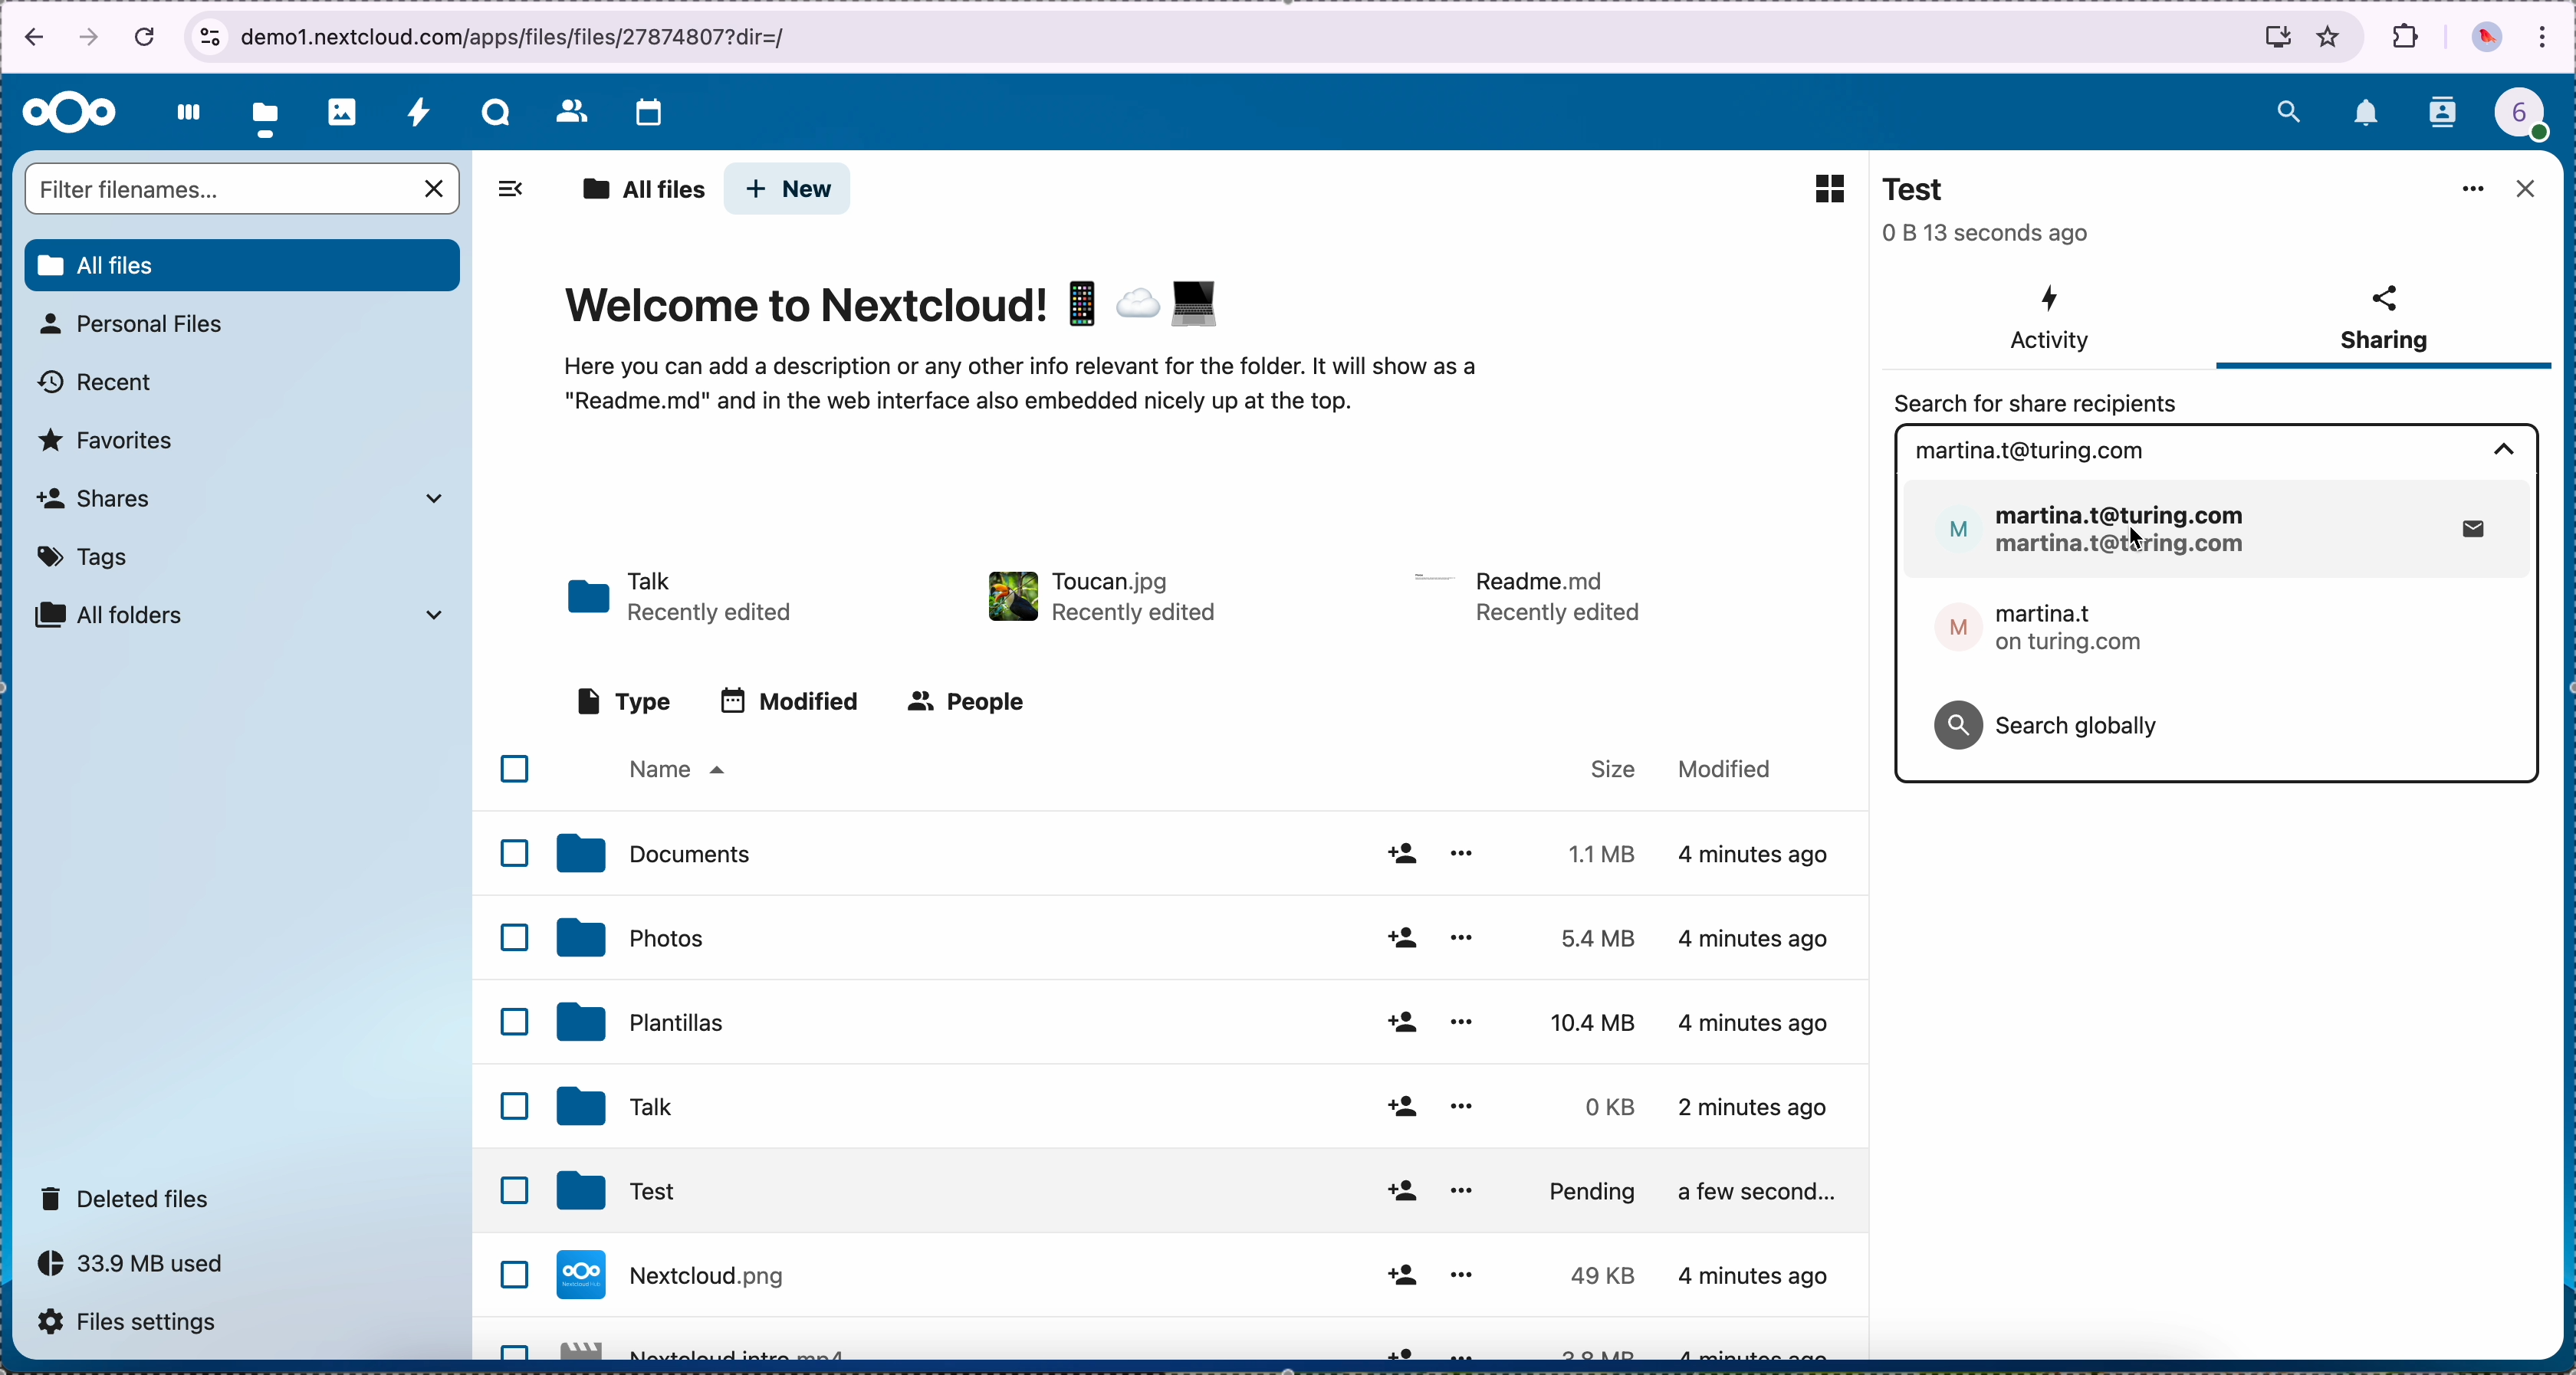  What do you see at coordinates (1615, 766) in the screenshot?
I see `size` at bounding box center [1615, 766].